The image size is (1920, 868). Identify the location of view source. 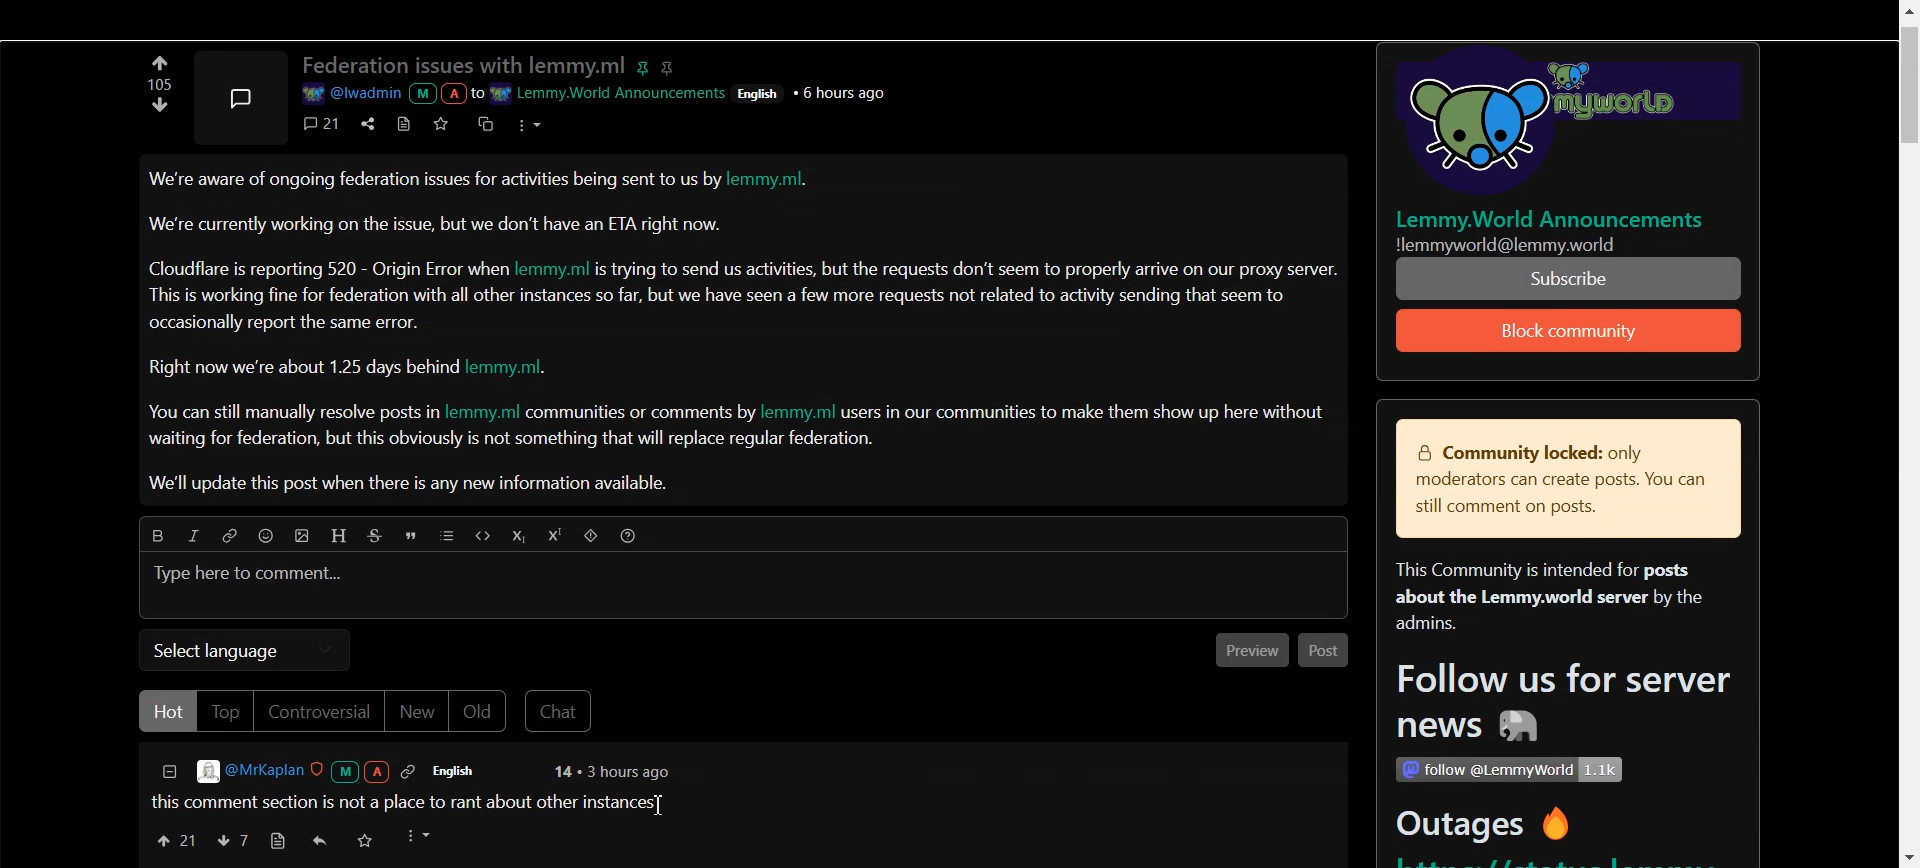
(277, 841).